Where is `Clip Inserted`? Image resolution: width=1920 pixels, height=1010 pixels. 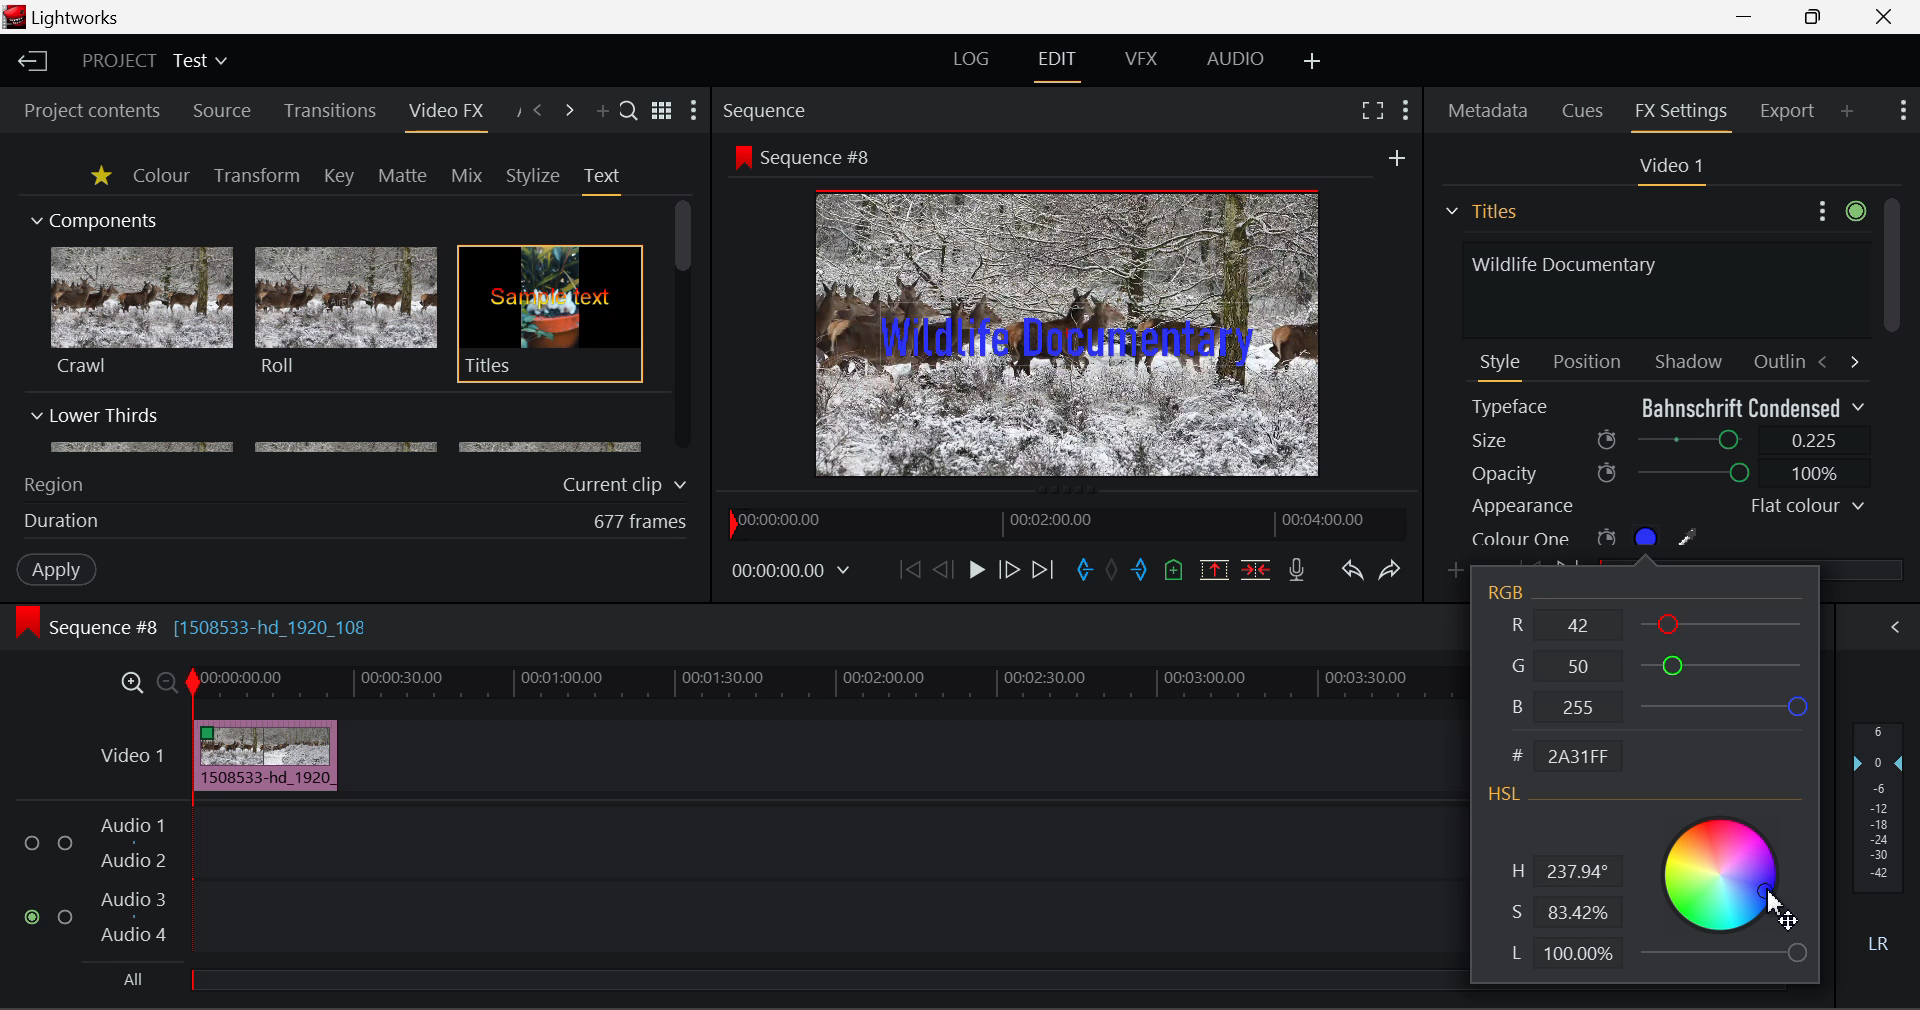
Clip Inserted is located at coordinates (260, 756).